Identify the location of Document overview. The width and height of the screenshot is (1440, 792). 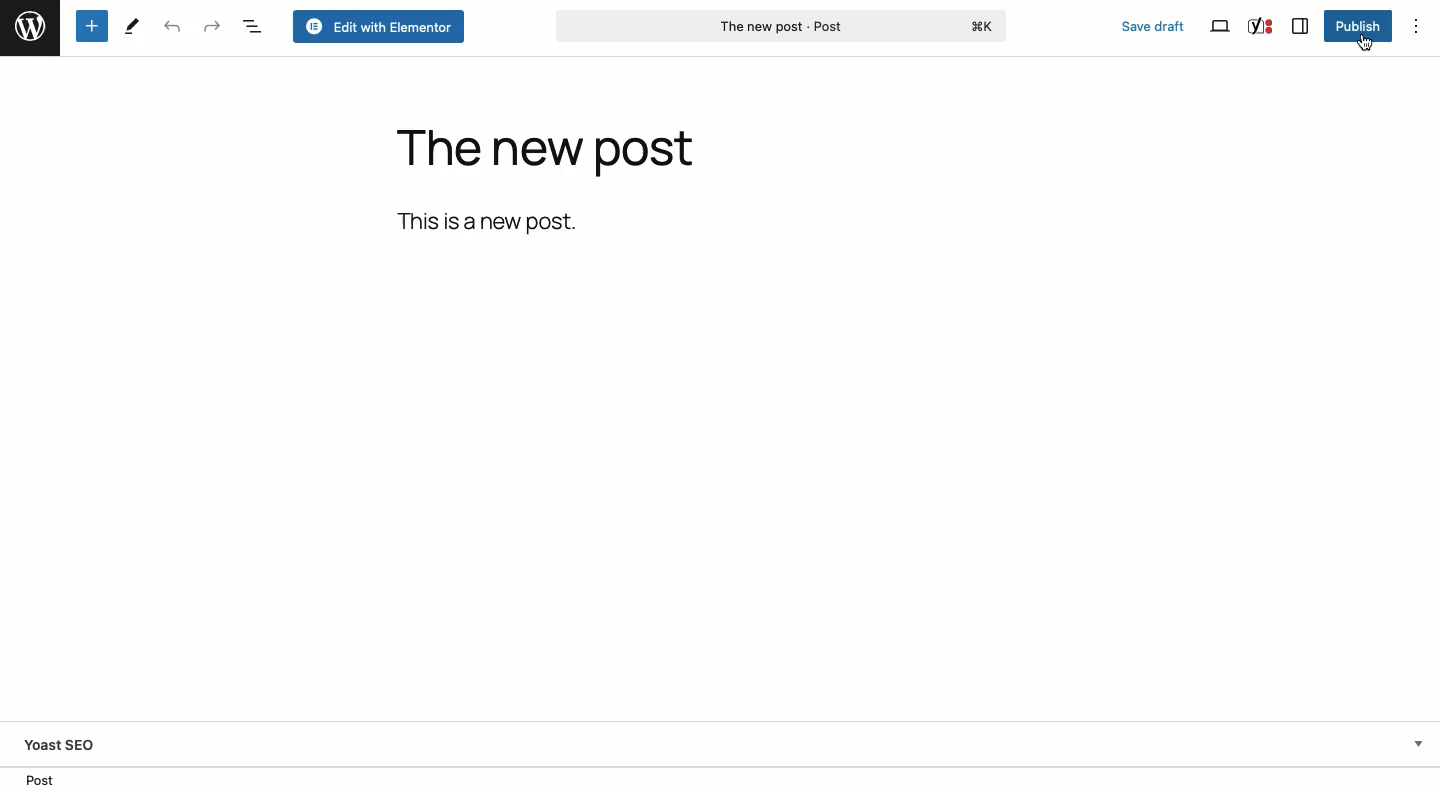
(255, 26).